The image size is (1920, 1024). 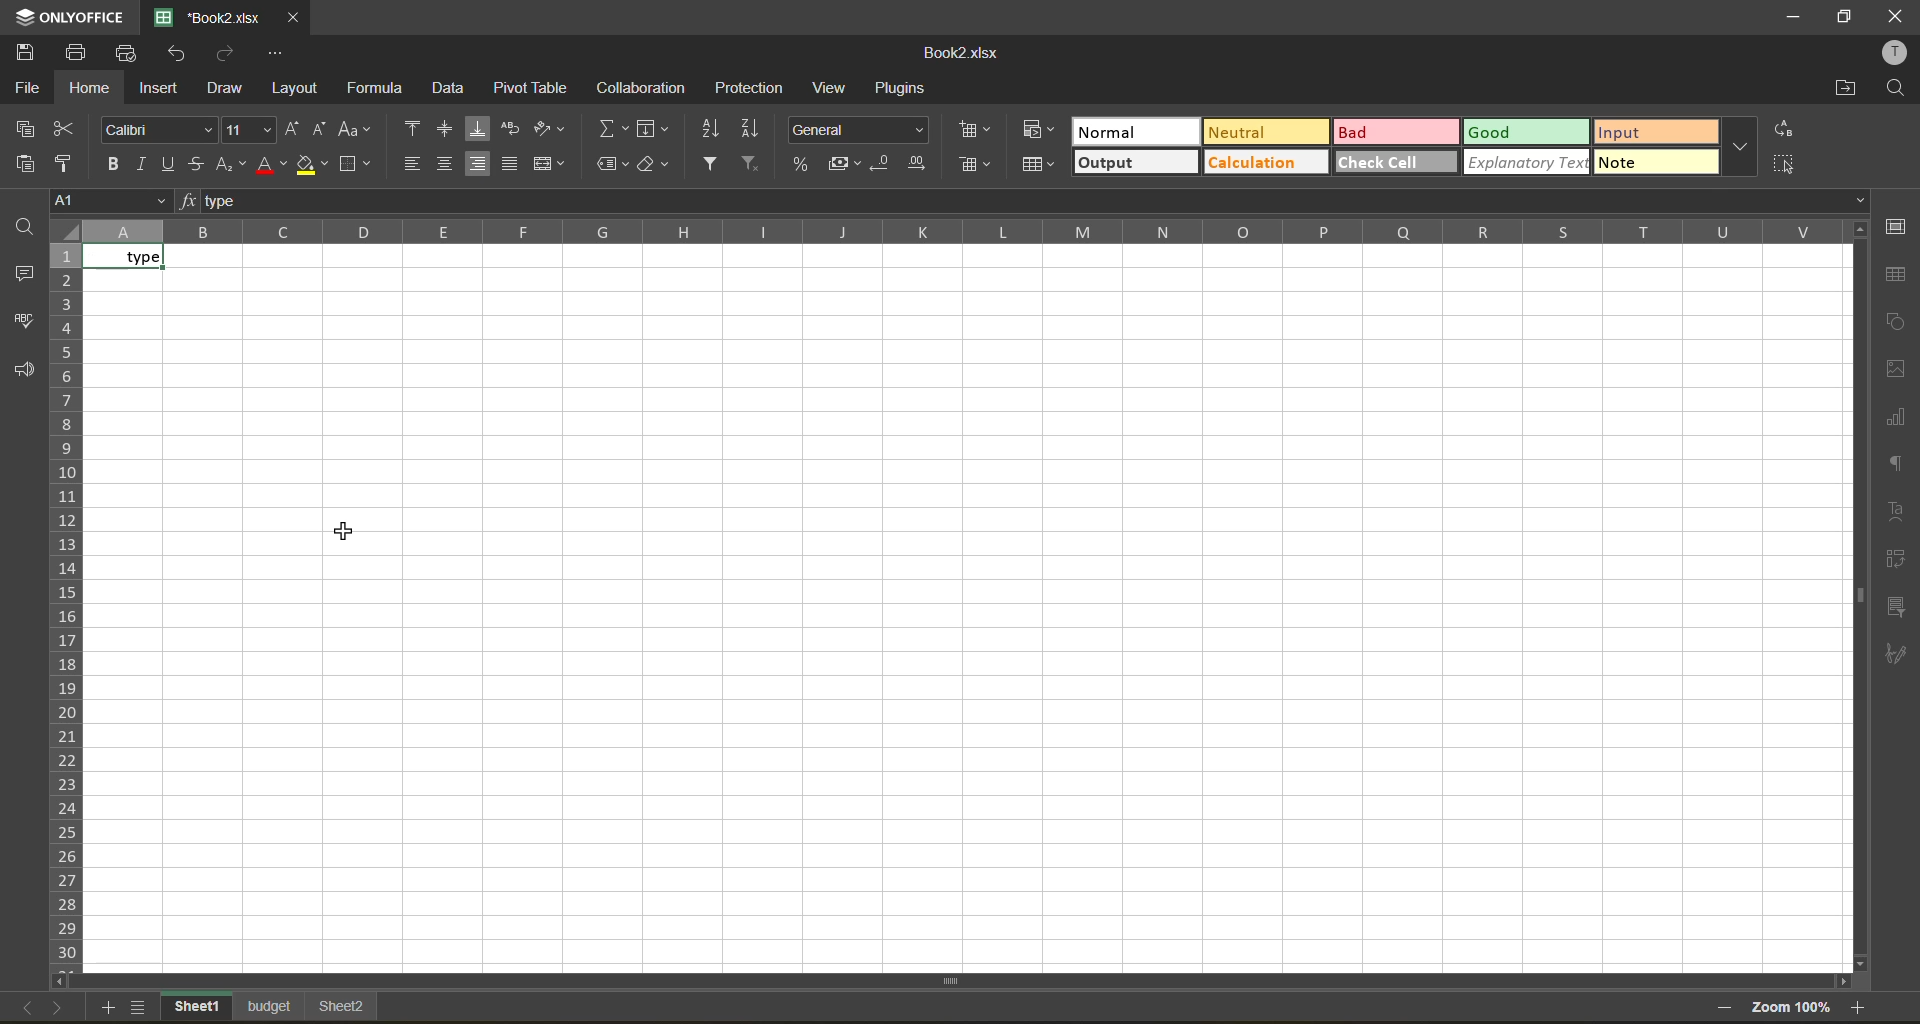 I want to click on home, so click(x=94, y=87).